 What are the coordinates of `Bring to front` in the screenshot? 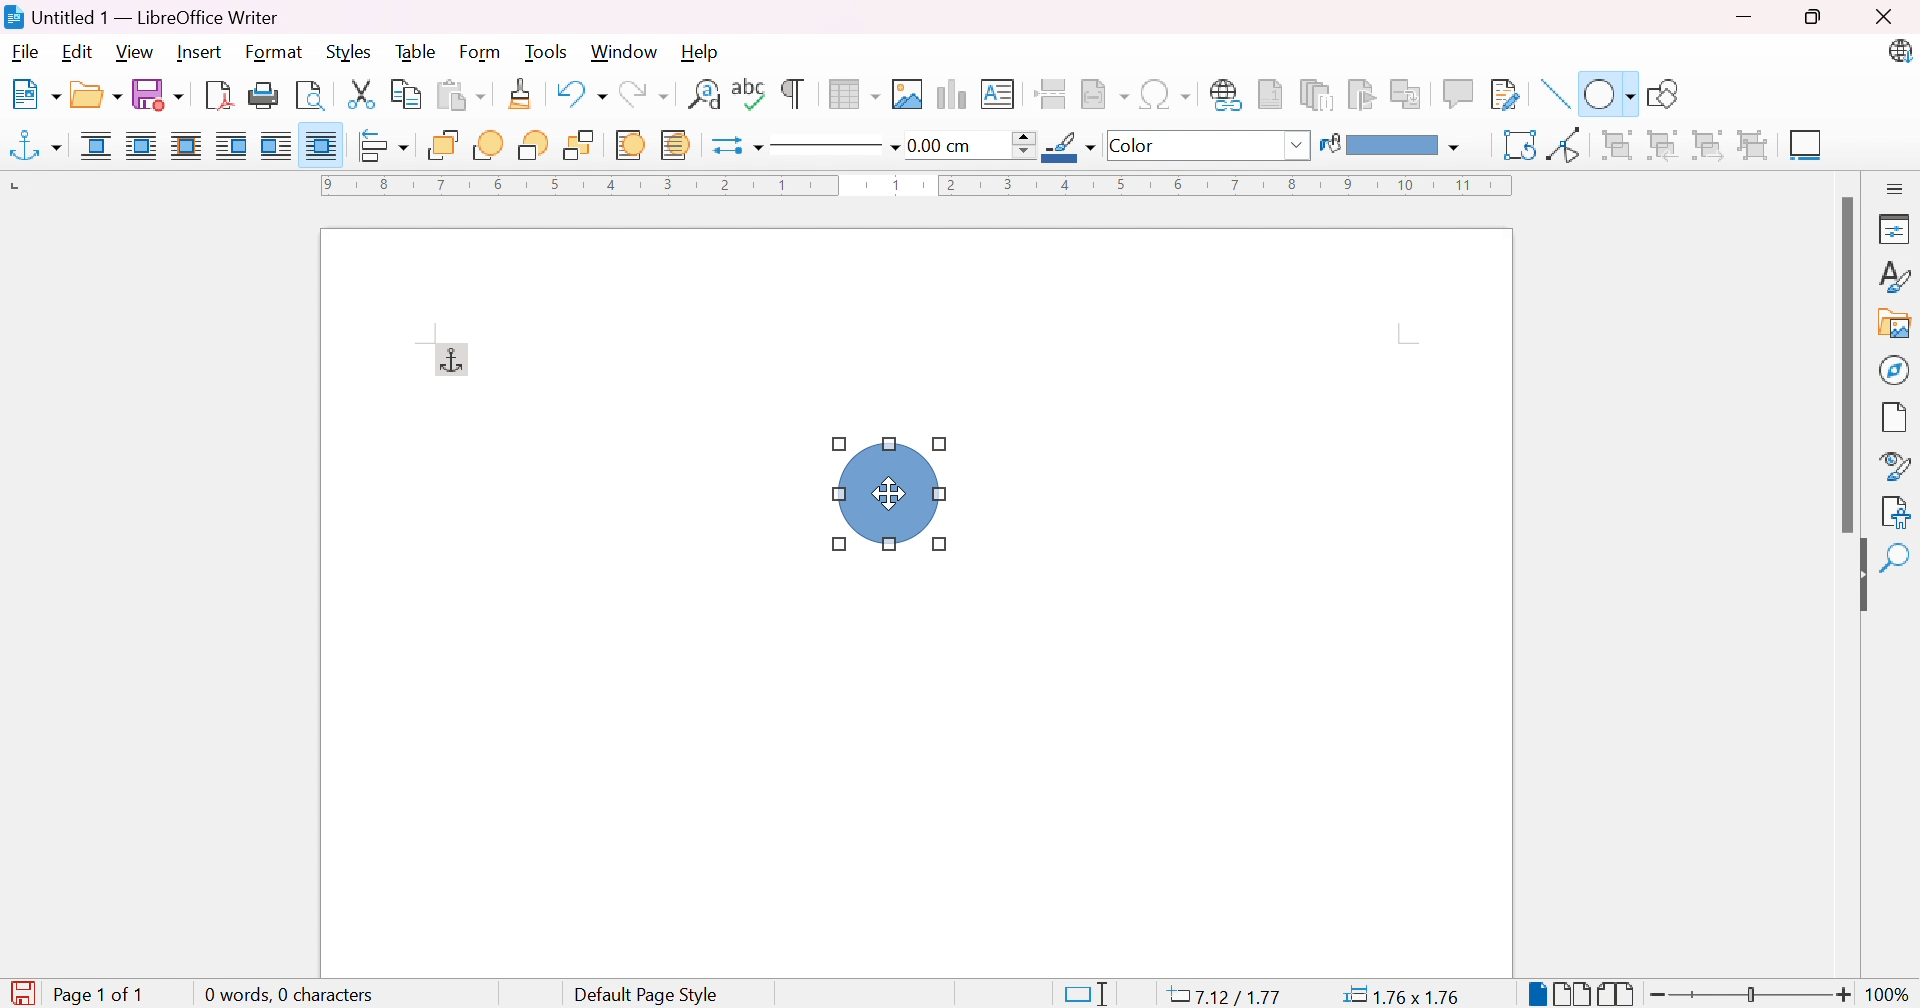 It's located at (443, 145).